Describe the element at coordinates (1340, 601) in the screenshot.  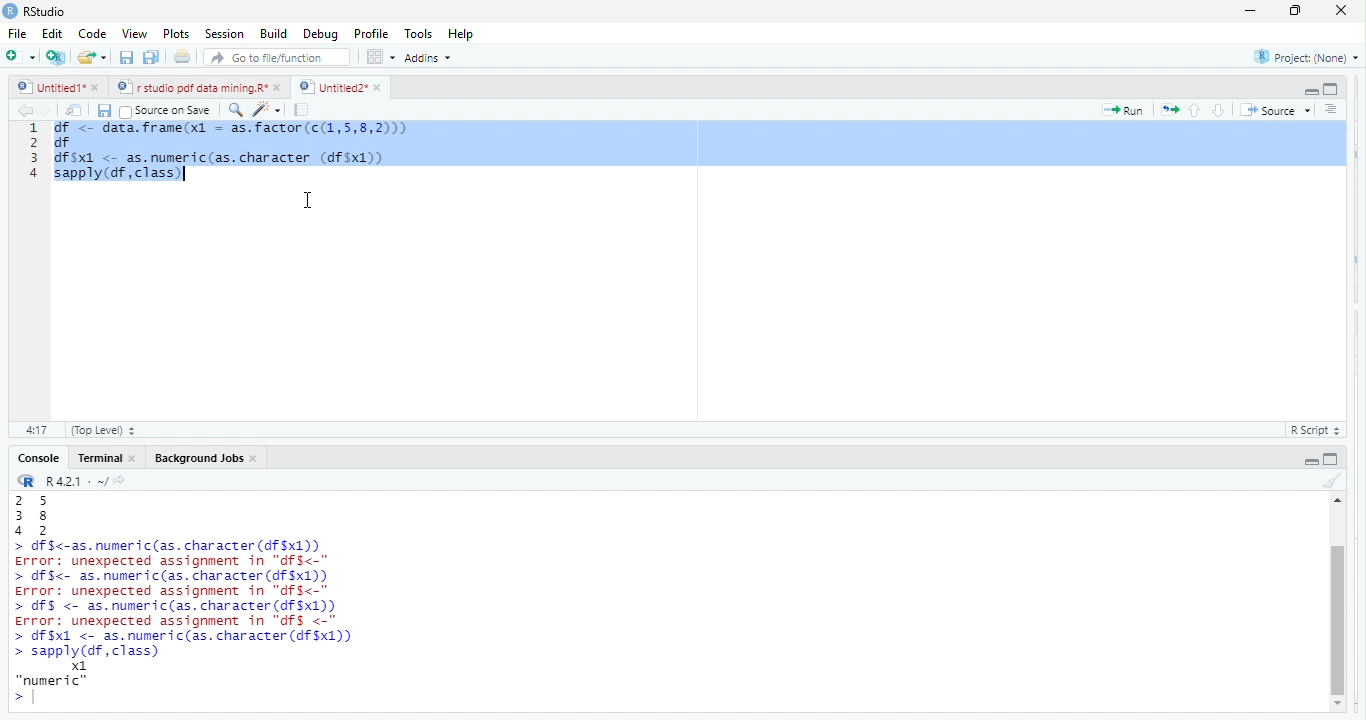
I see `vertical scroll bar` at that location.